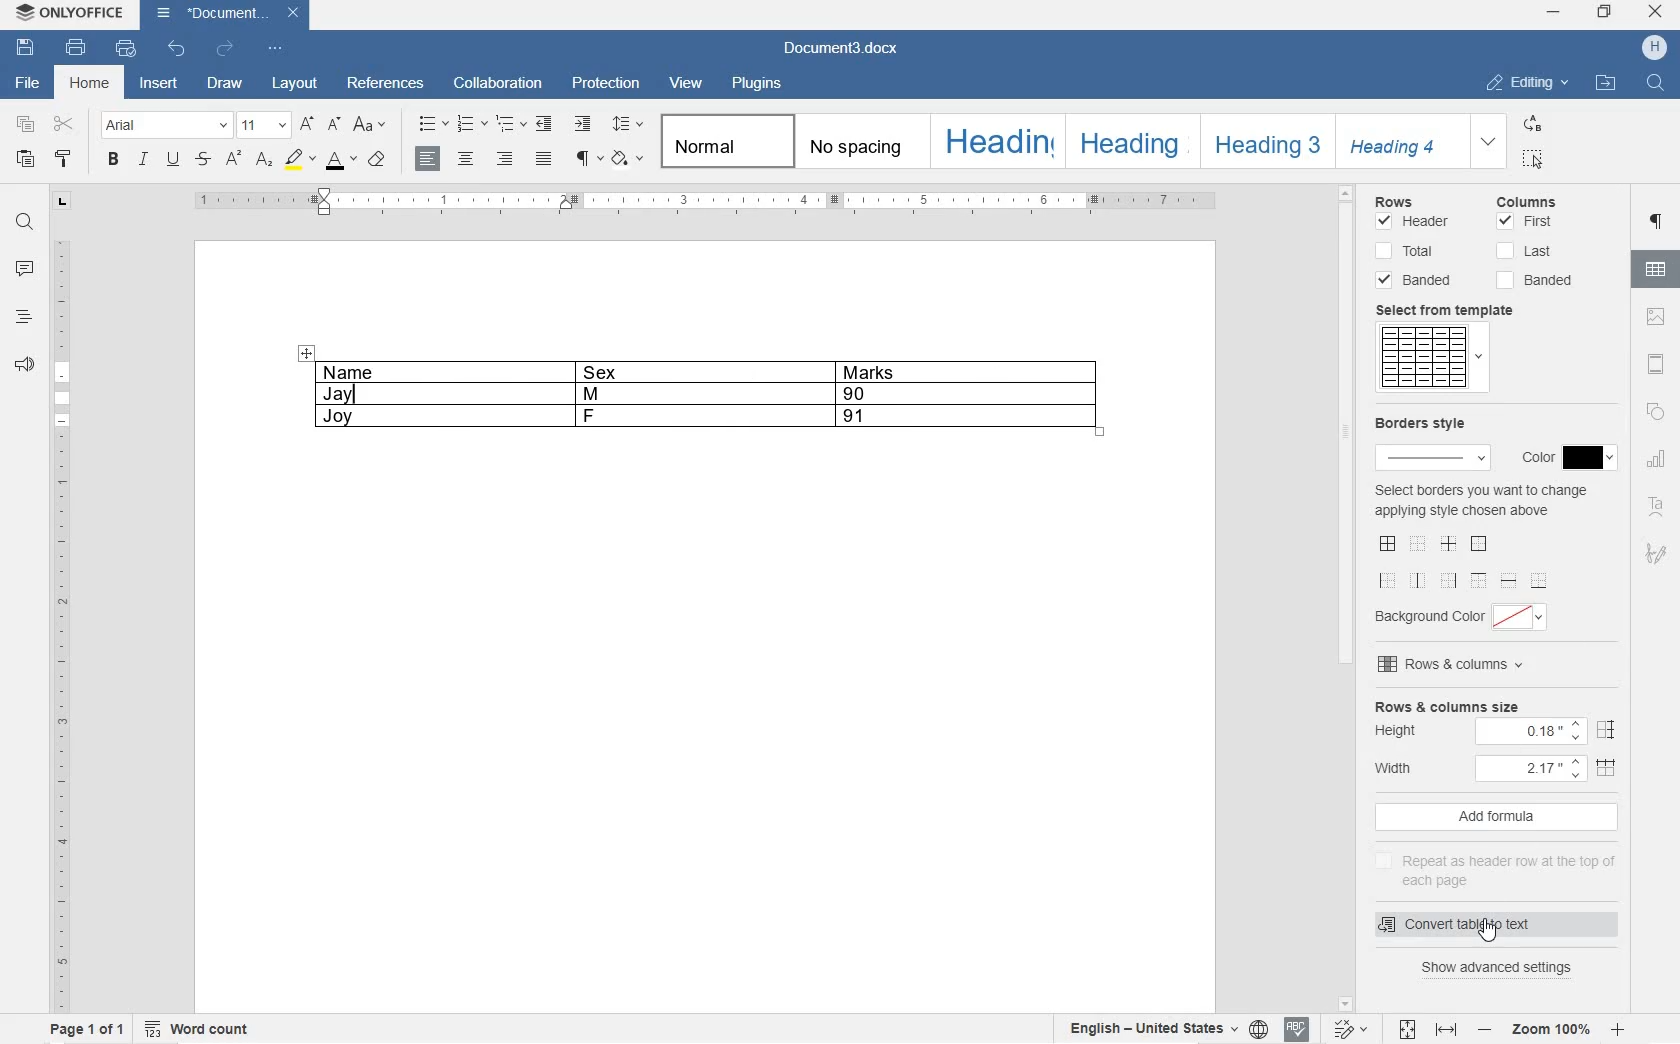 Image resolution: width=1680 pixels, height=1044 pixels. Describe the element at coordinates (1404, 767) in the screenshot. I see `WIDTH` at that location.